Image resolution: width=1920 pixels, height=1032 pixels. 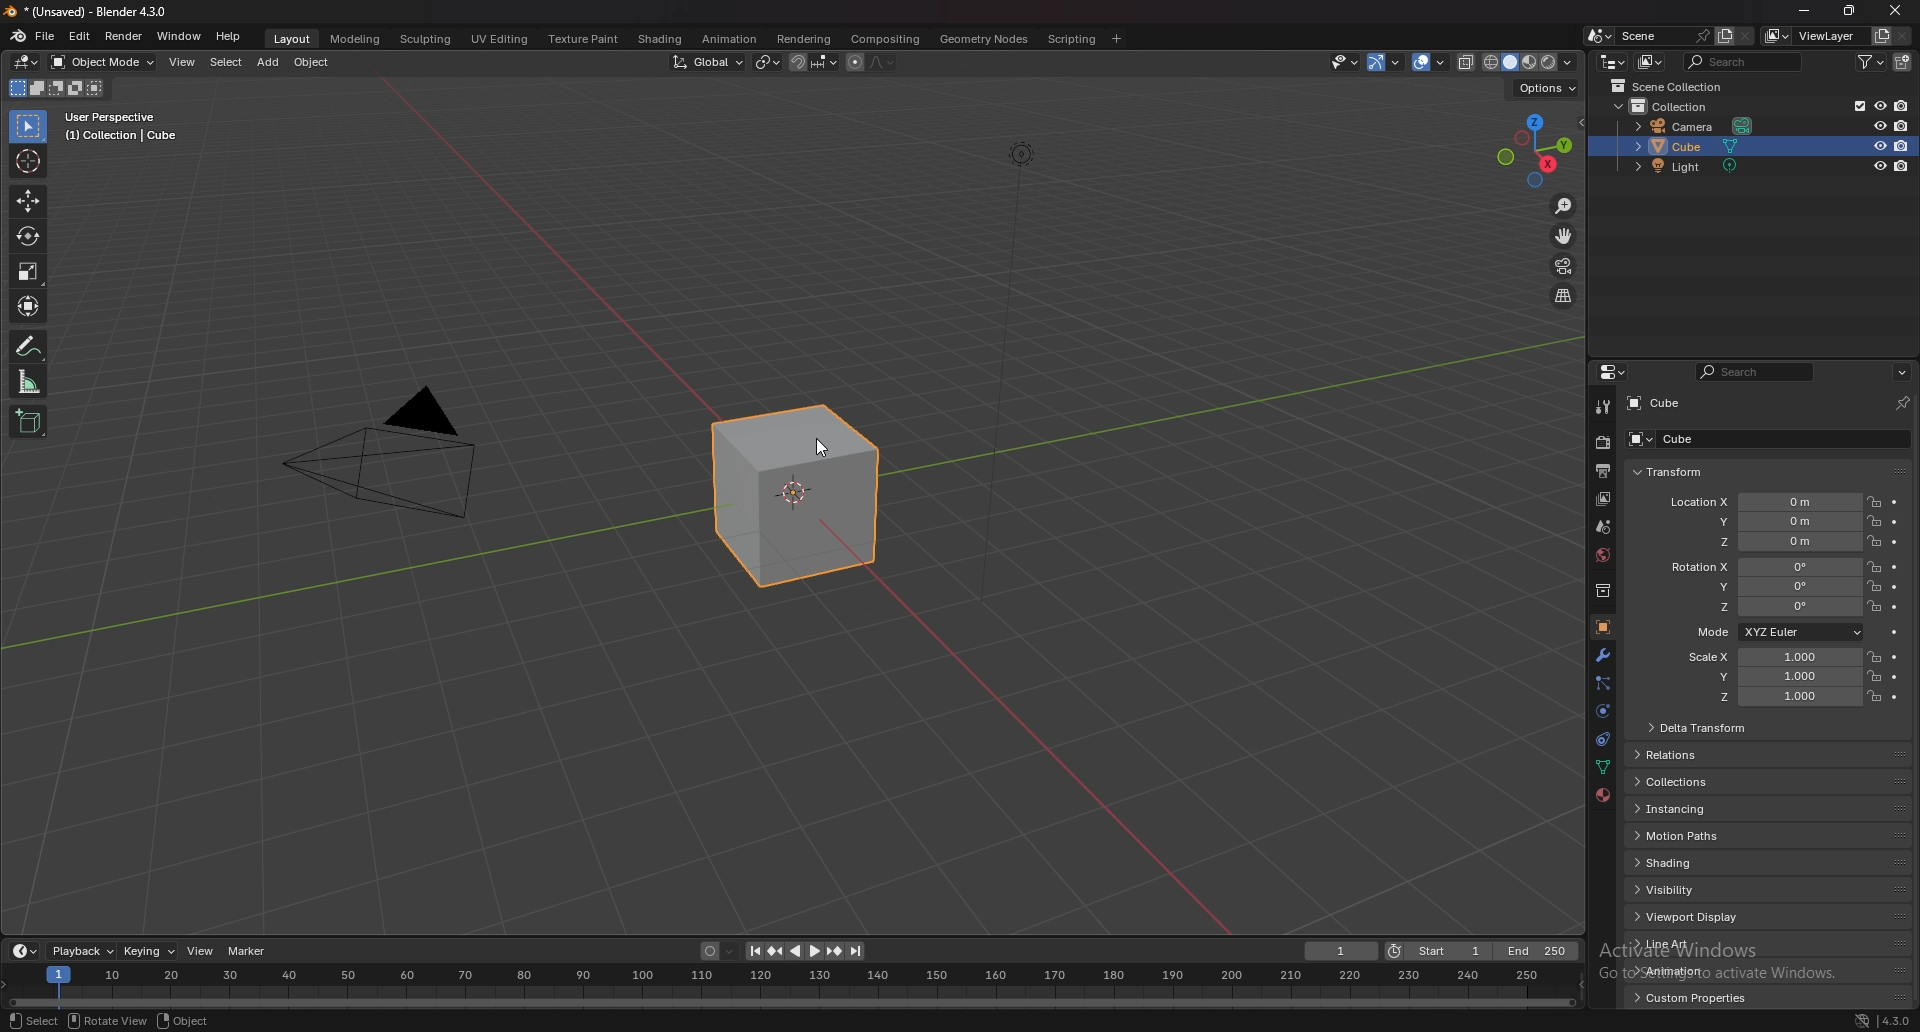 What do you see at coordinates (1916, 706) in the screenshot?
I see `scroll bar` at bounding box center [1916, 706].